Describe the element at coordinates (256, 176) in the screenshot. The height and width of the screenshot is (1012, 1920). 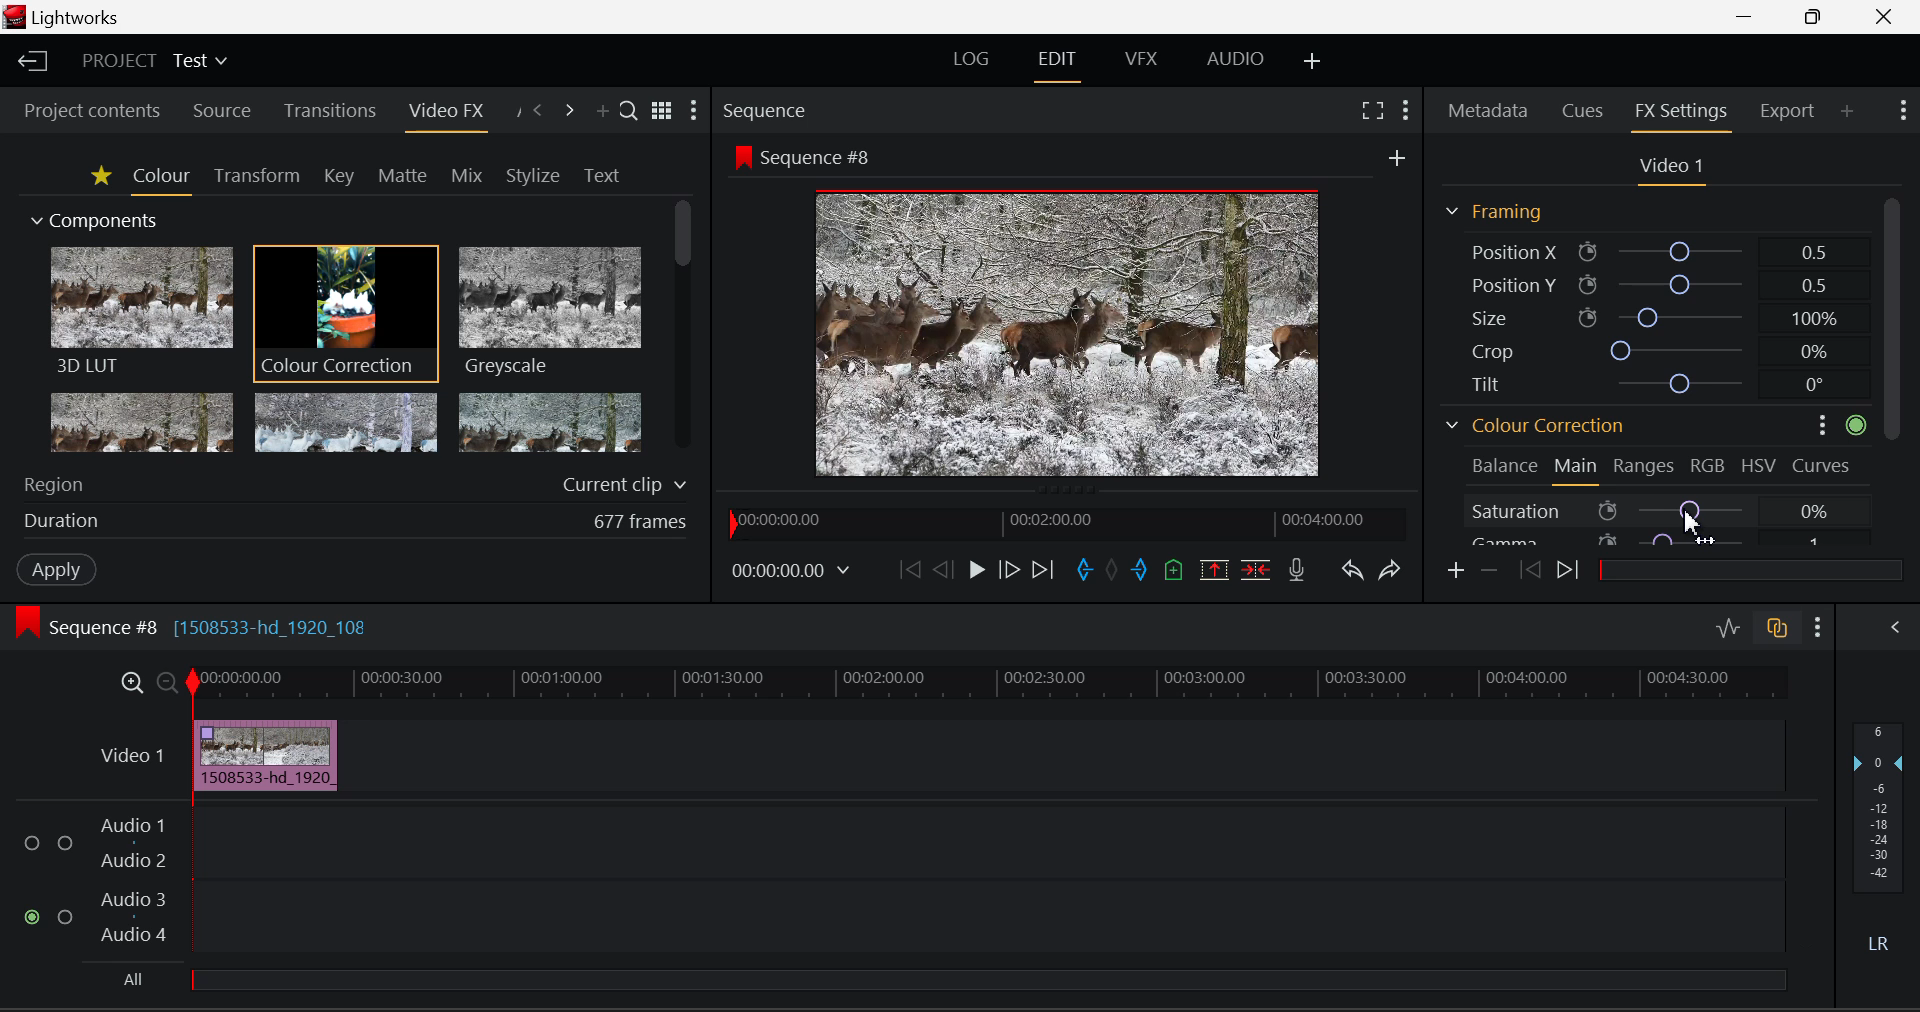
I see `Transform` at that location.